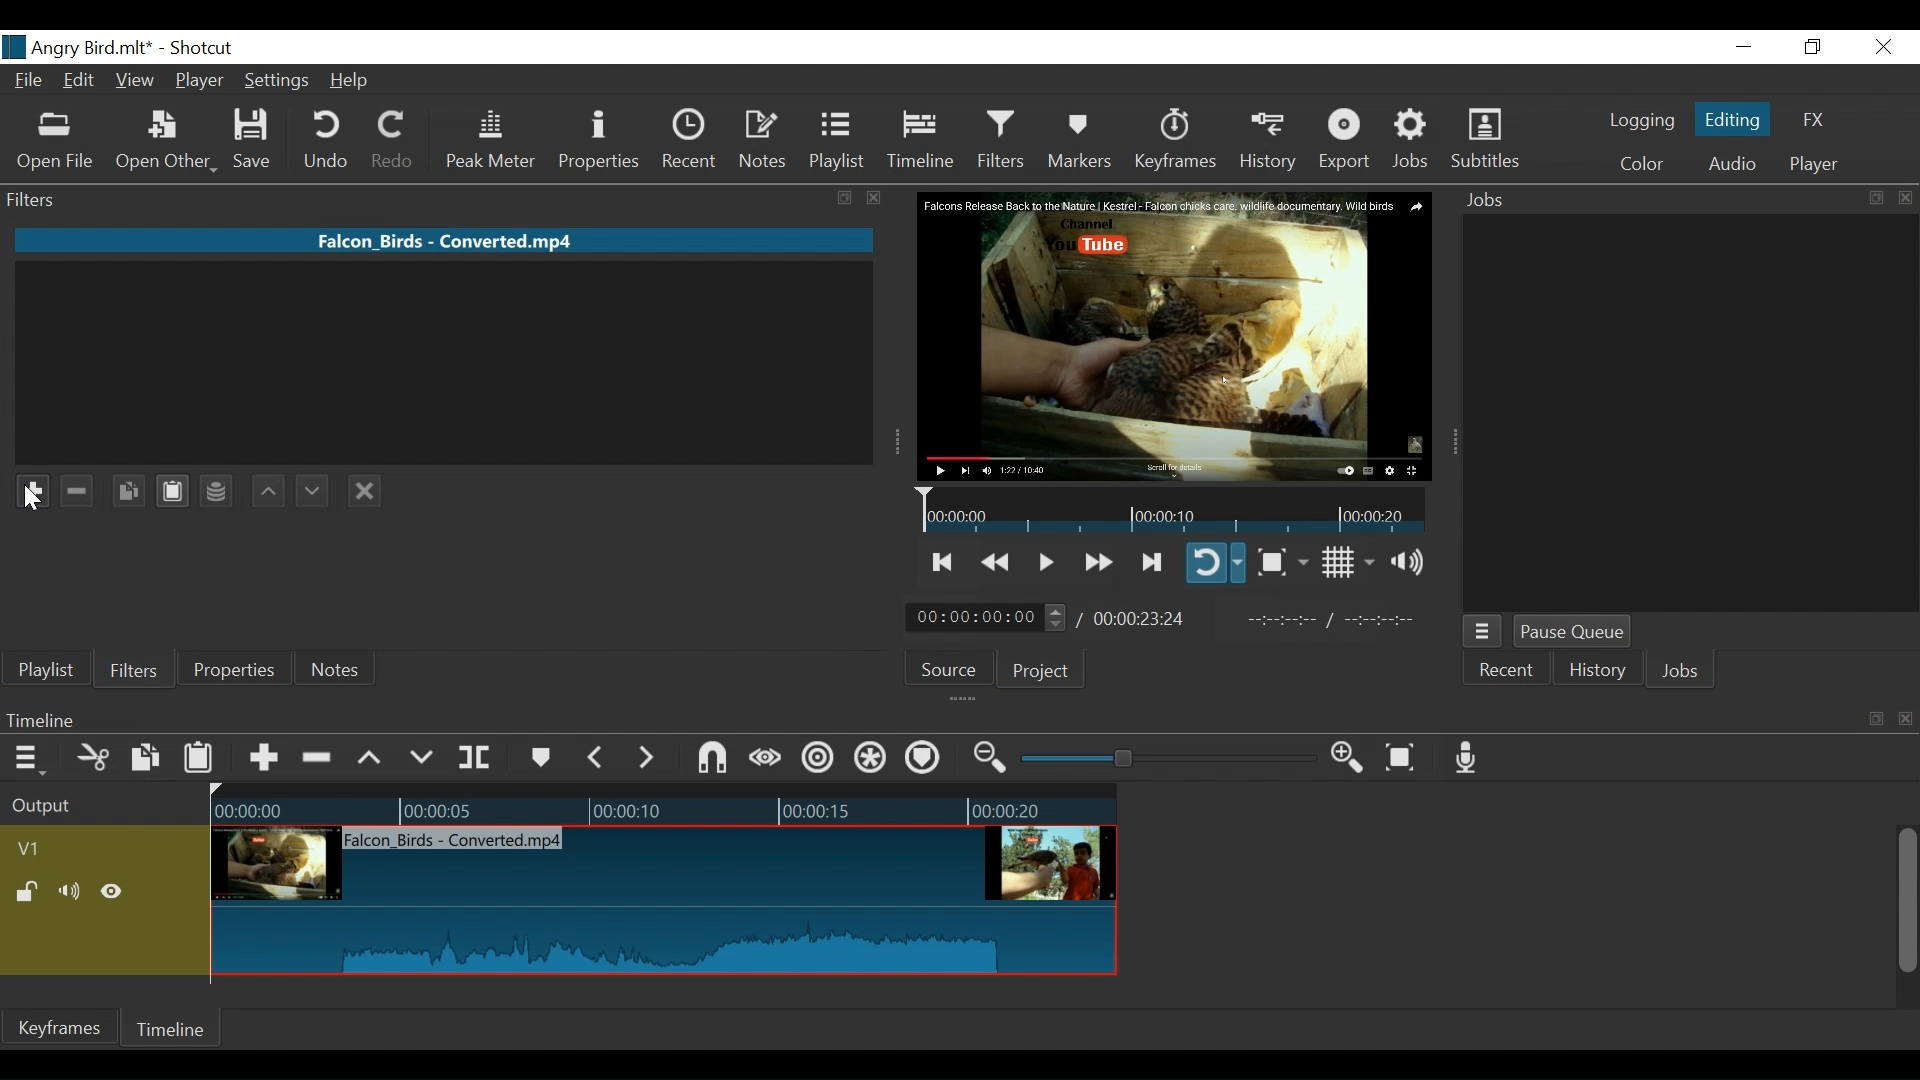  What do you see at coordinates (475, 758) in the screenshot?
I see `Split at playhead` at bounding box center [475, 758].